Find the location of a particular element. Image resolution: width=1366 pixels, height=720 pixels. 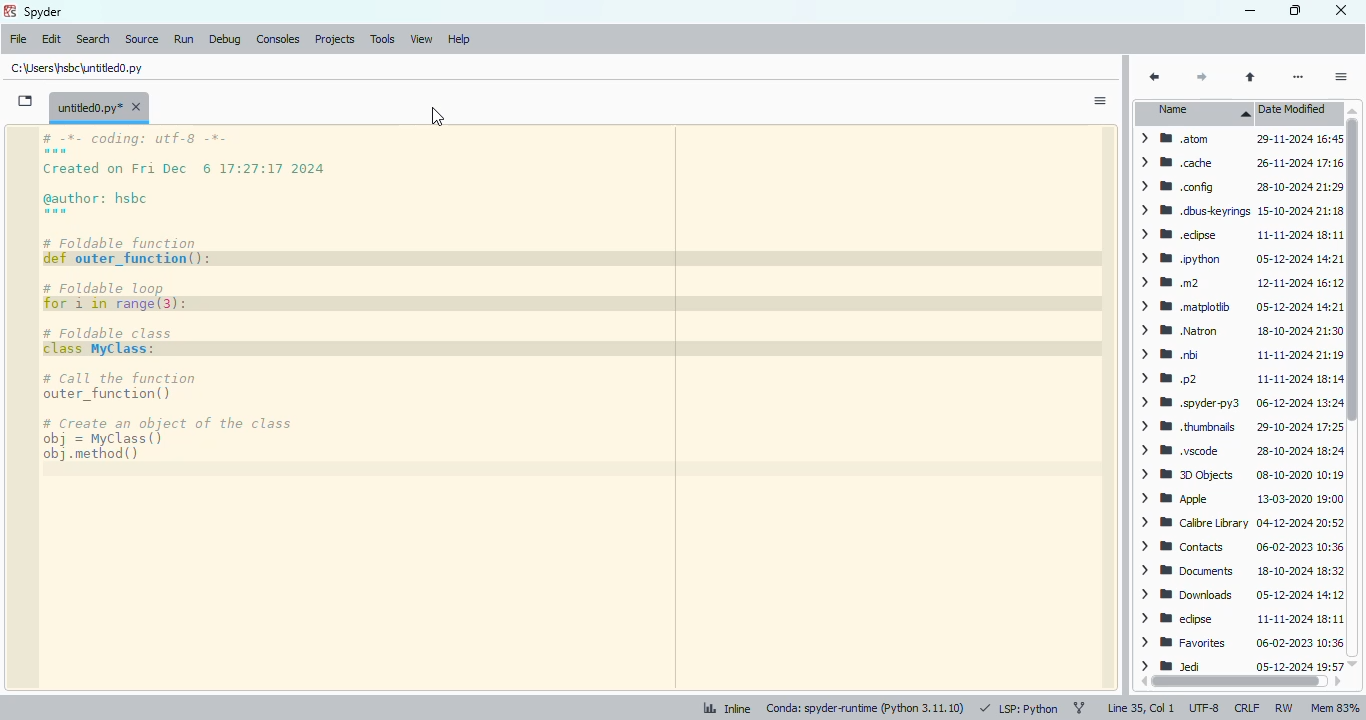

file names is located at coordinates (1193, 400).